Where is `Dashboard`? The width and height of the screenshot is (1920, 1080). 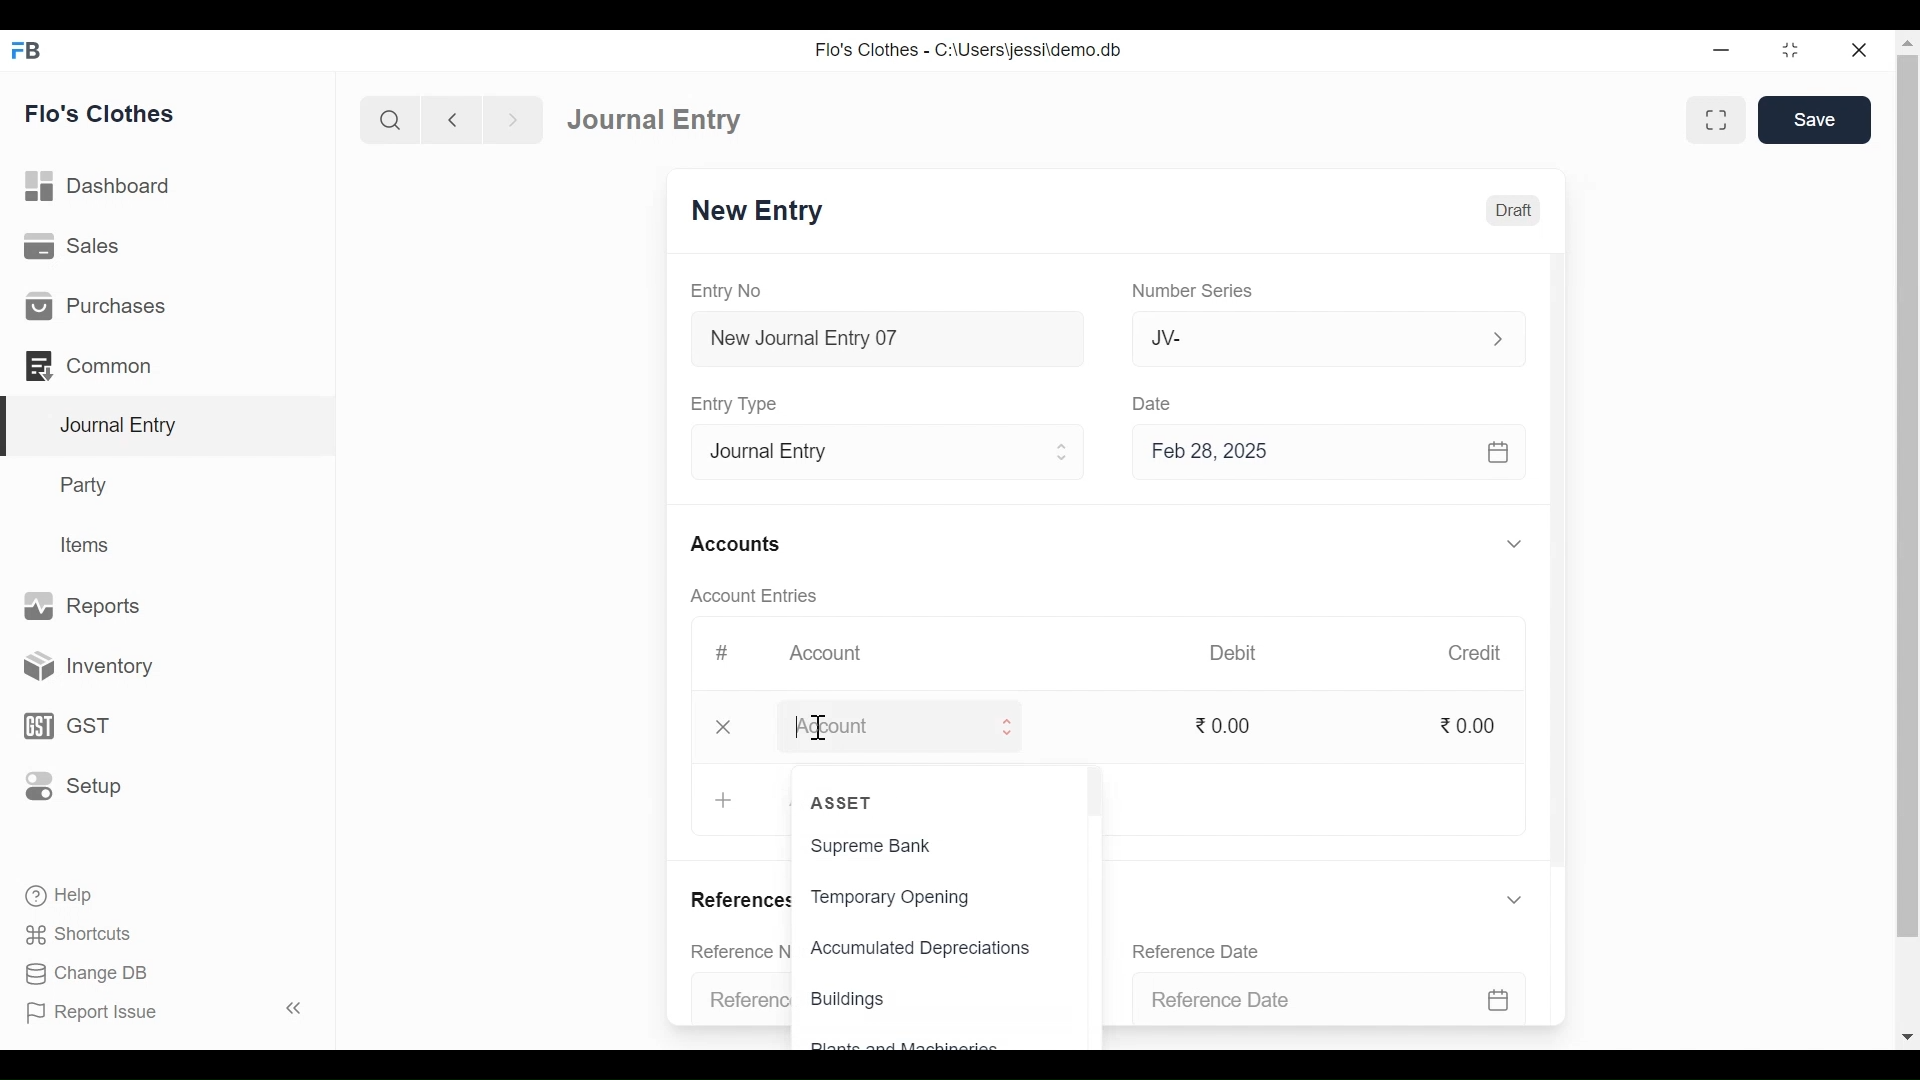
Dashboard is located at coordinates (99, 185).